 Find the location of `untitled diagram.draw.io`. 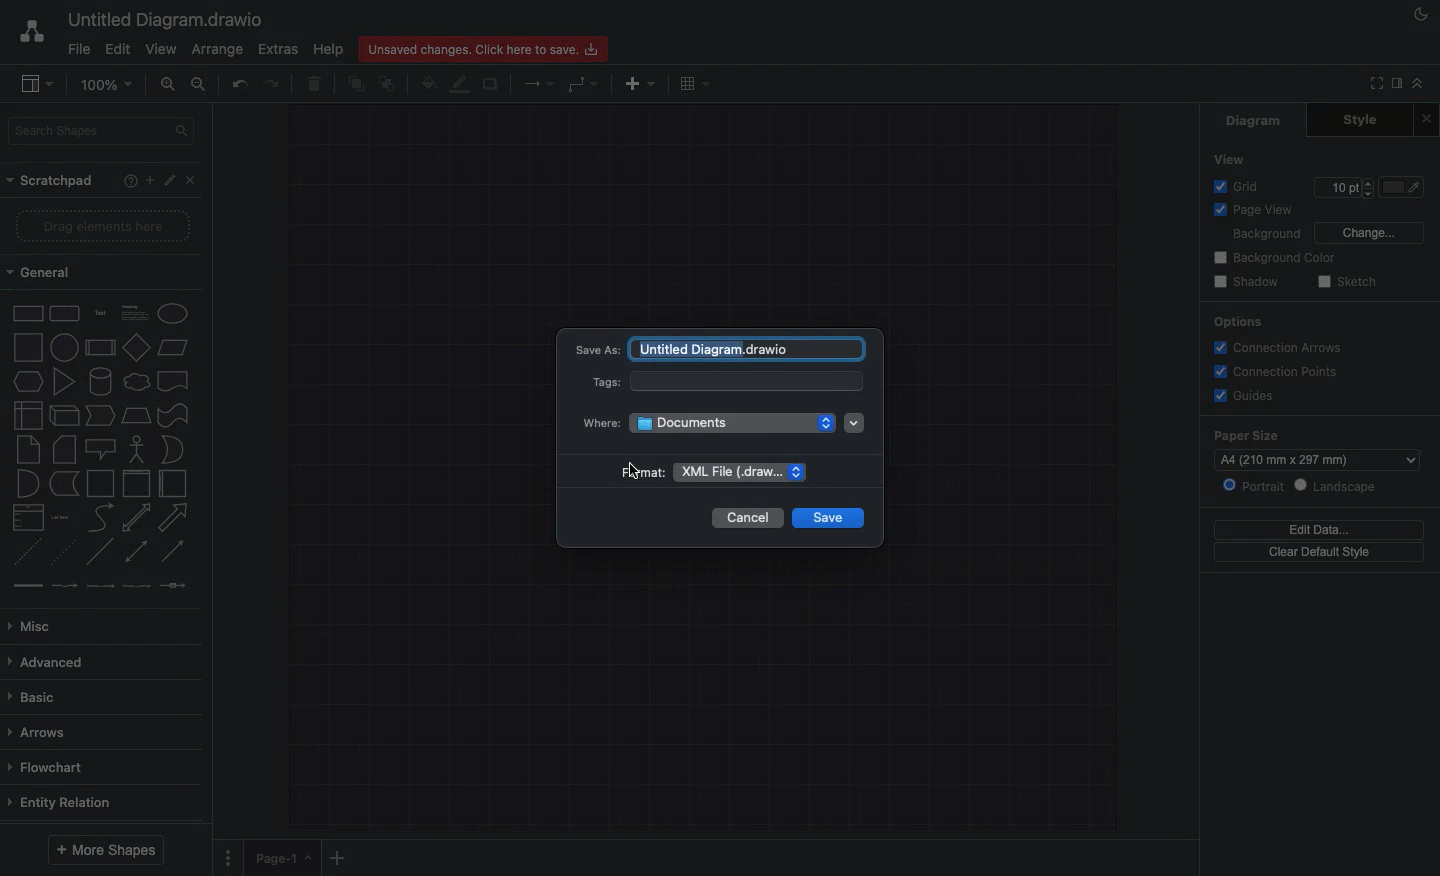

untitled diagram.draw.io is located at coordinates (746, 346).